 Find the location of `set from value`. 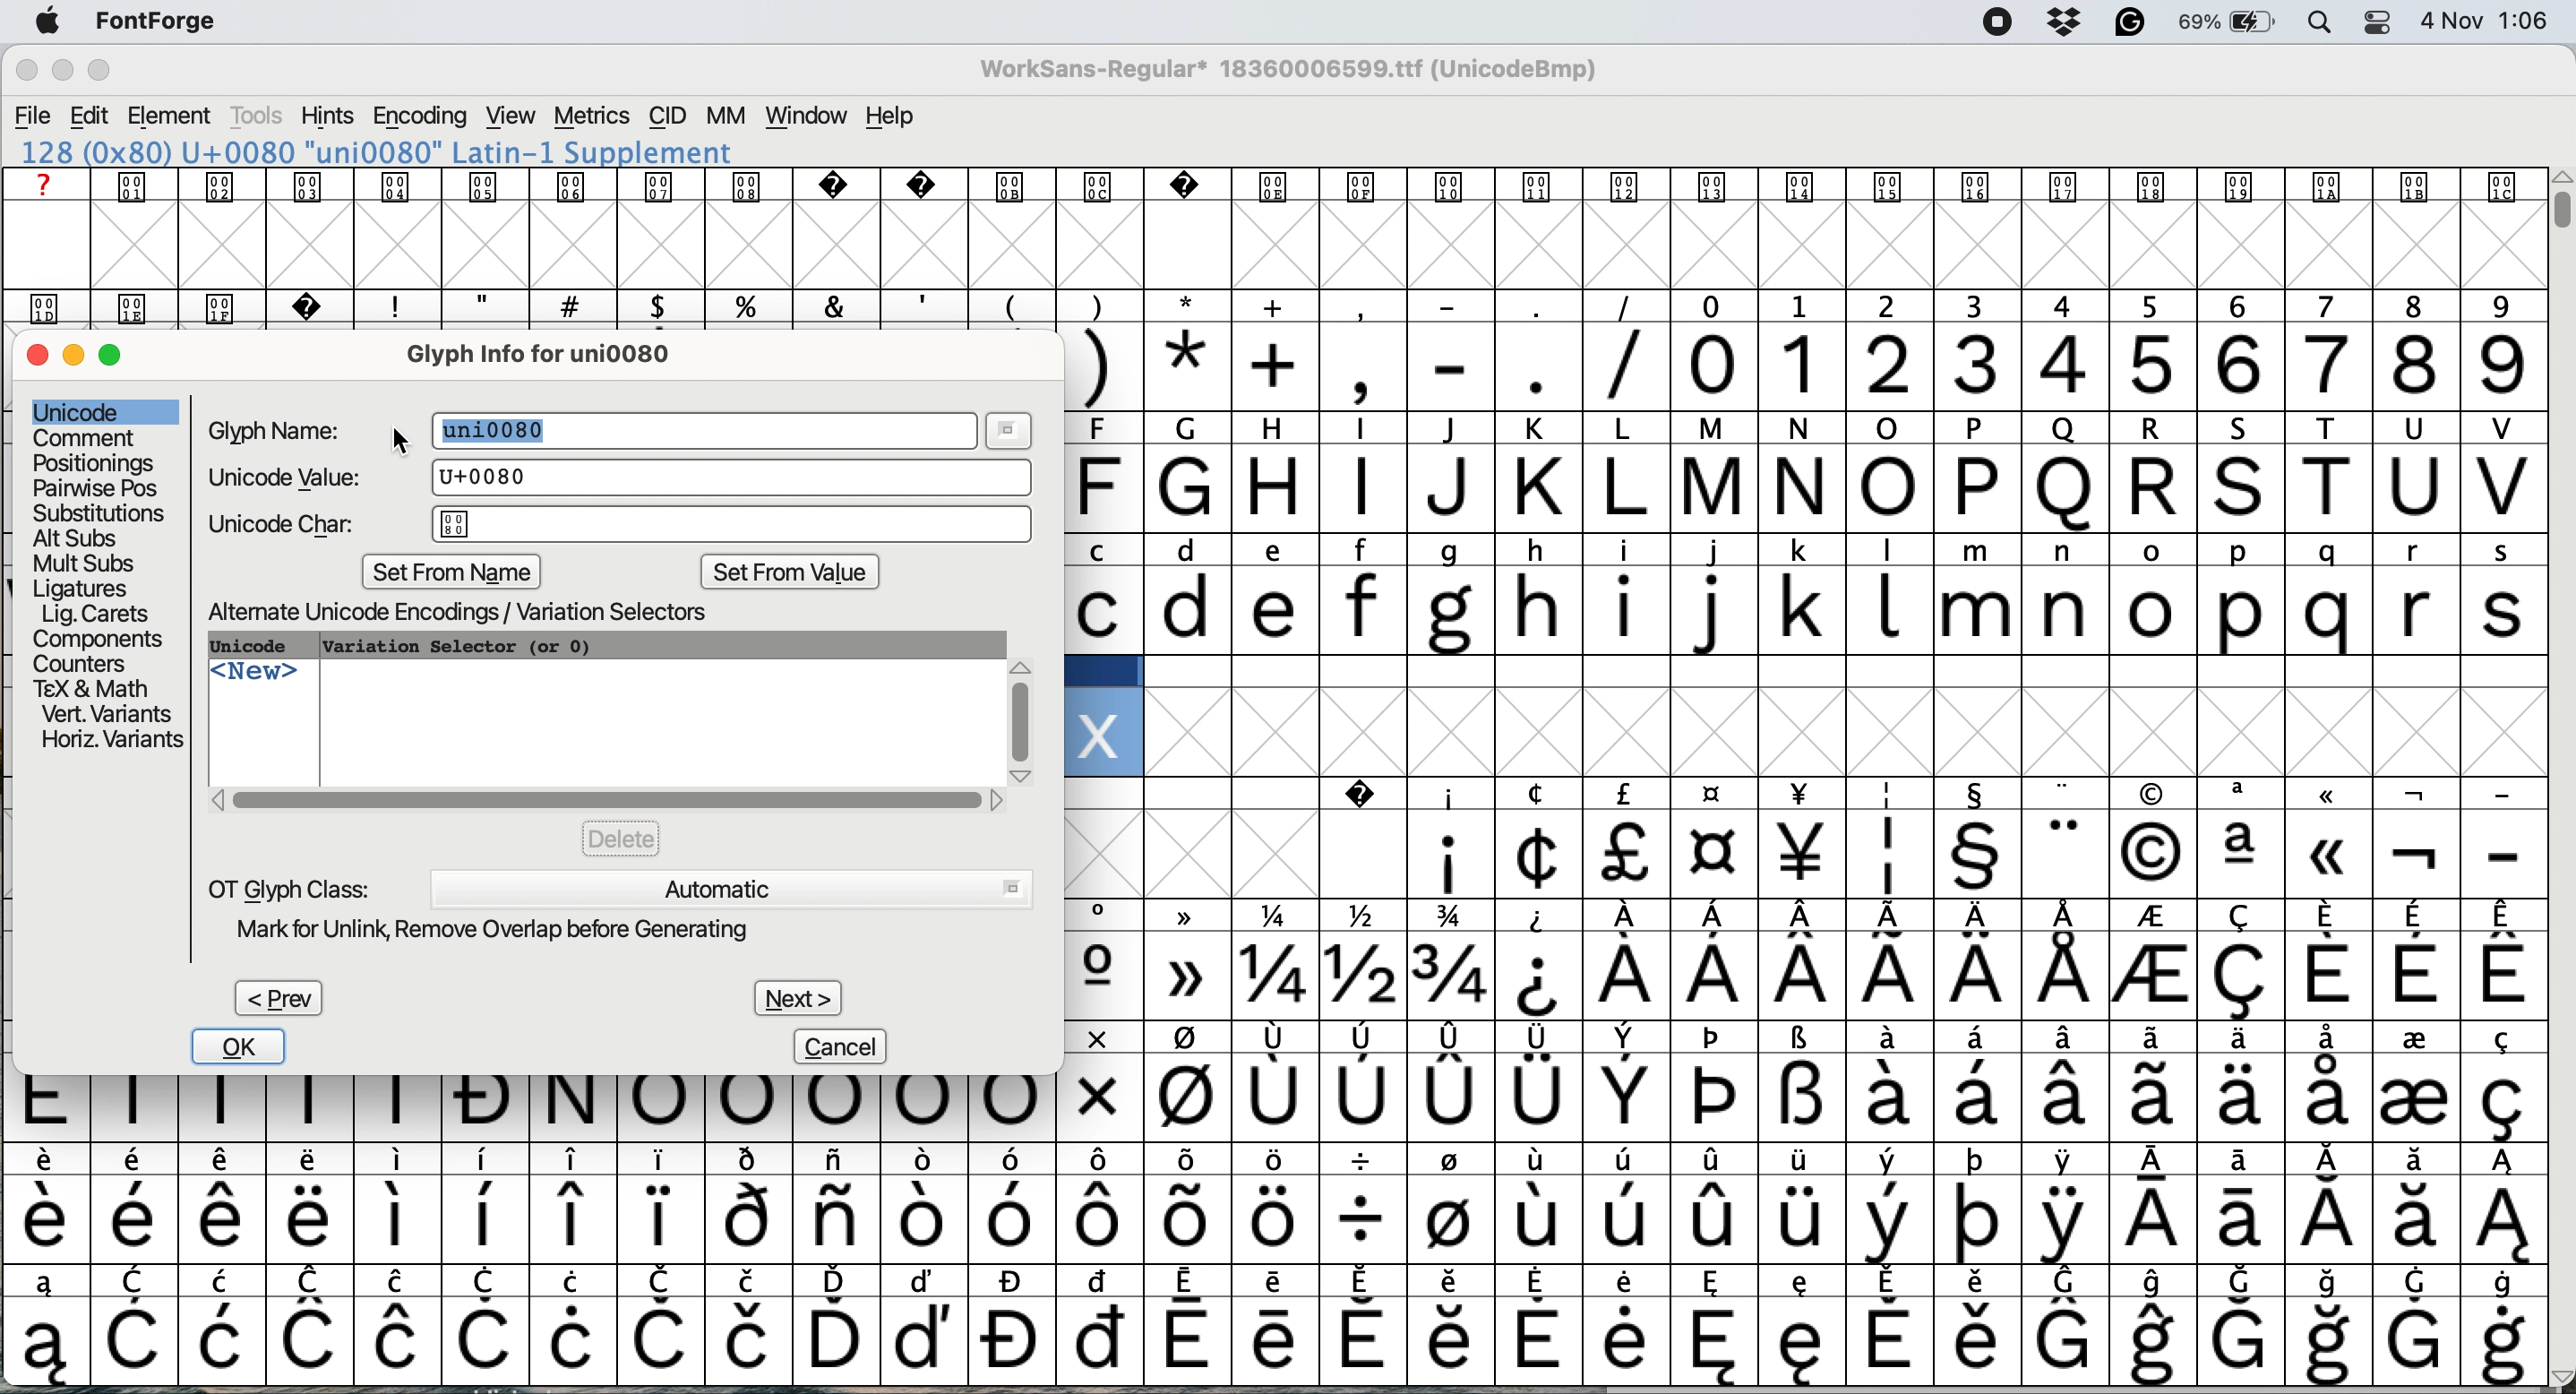

set from value is located at coordinates (789, 575).